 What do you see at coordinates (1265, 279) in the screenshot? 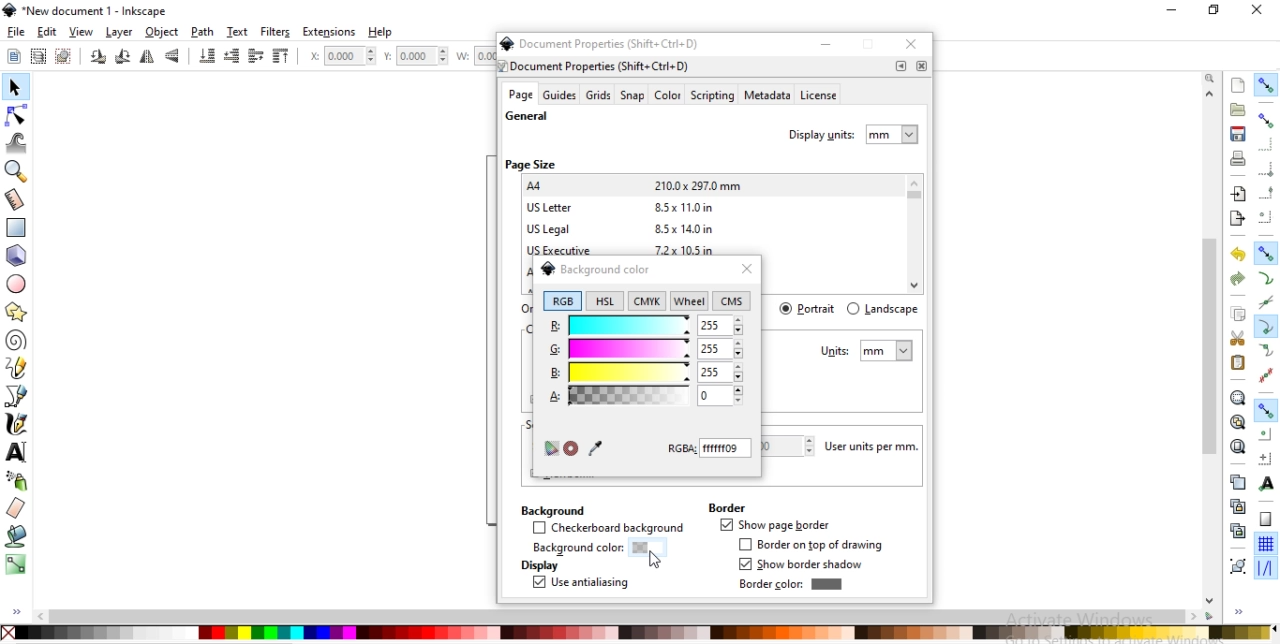
I see `snap to paths` at bounding box center [1265, 279].